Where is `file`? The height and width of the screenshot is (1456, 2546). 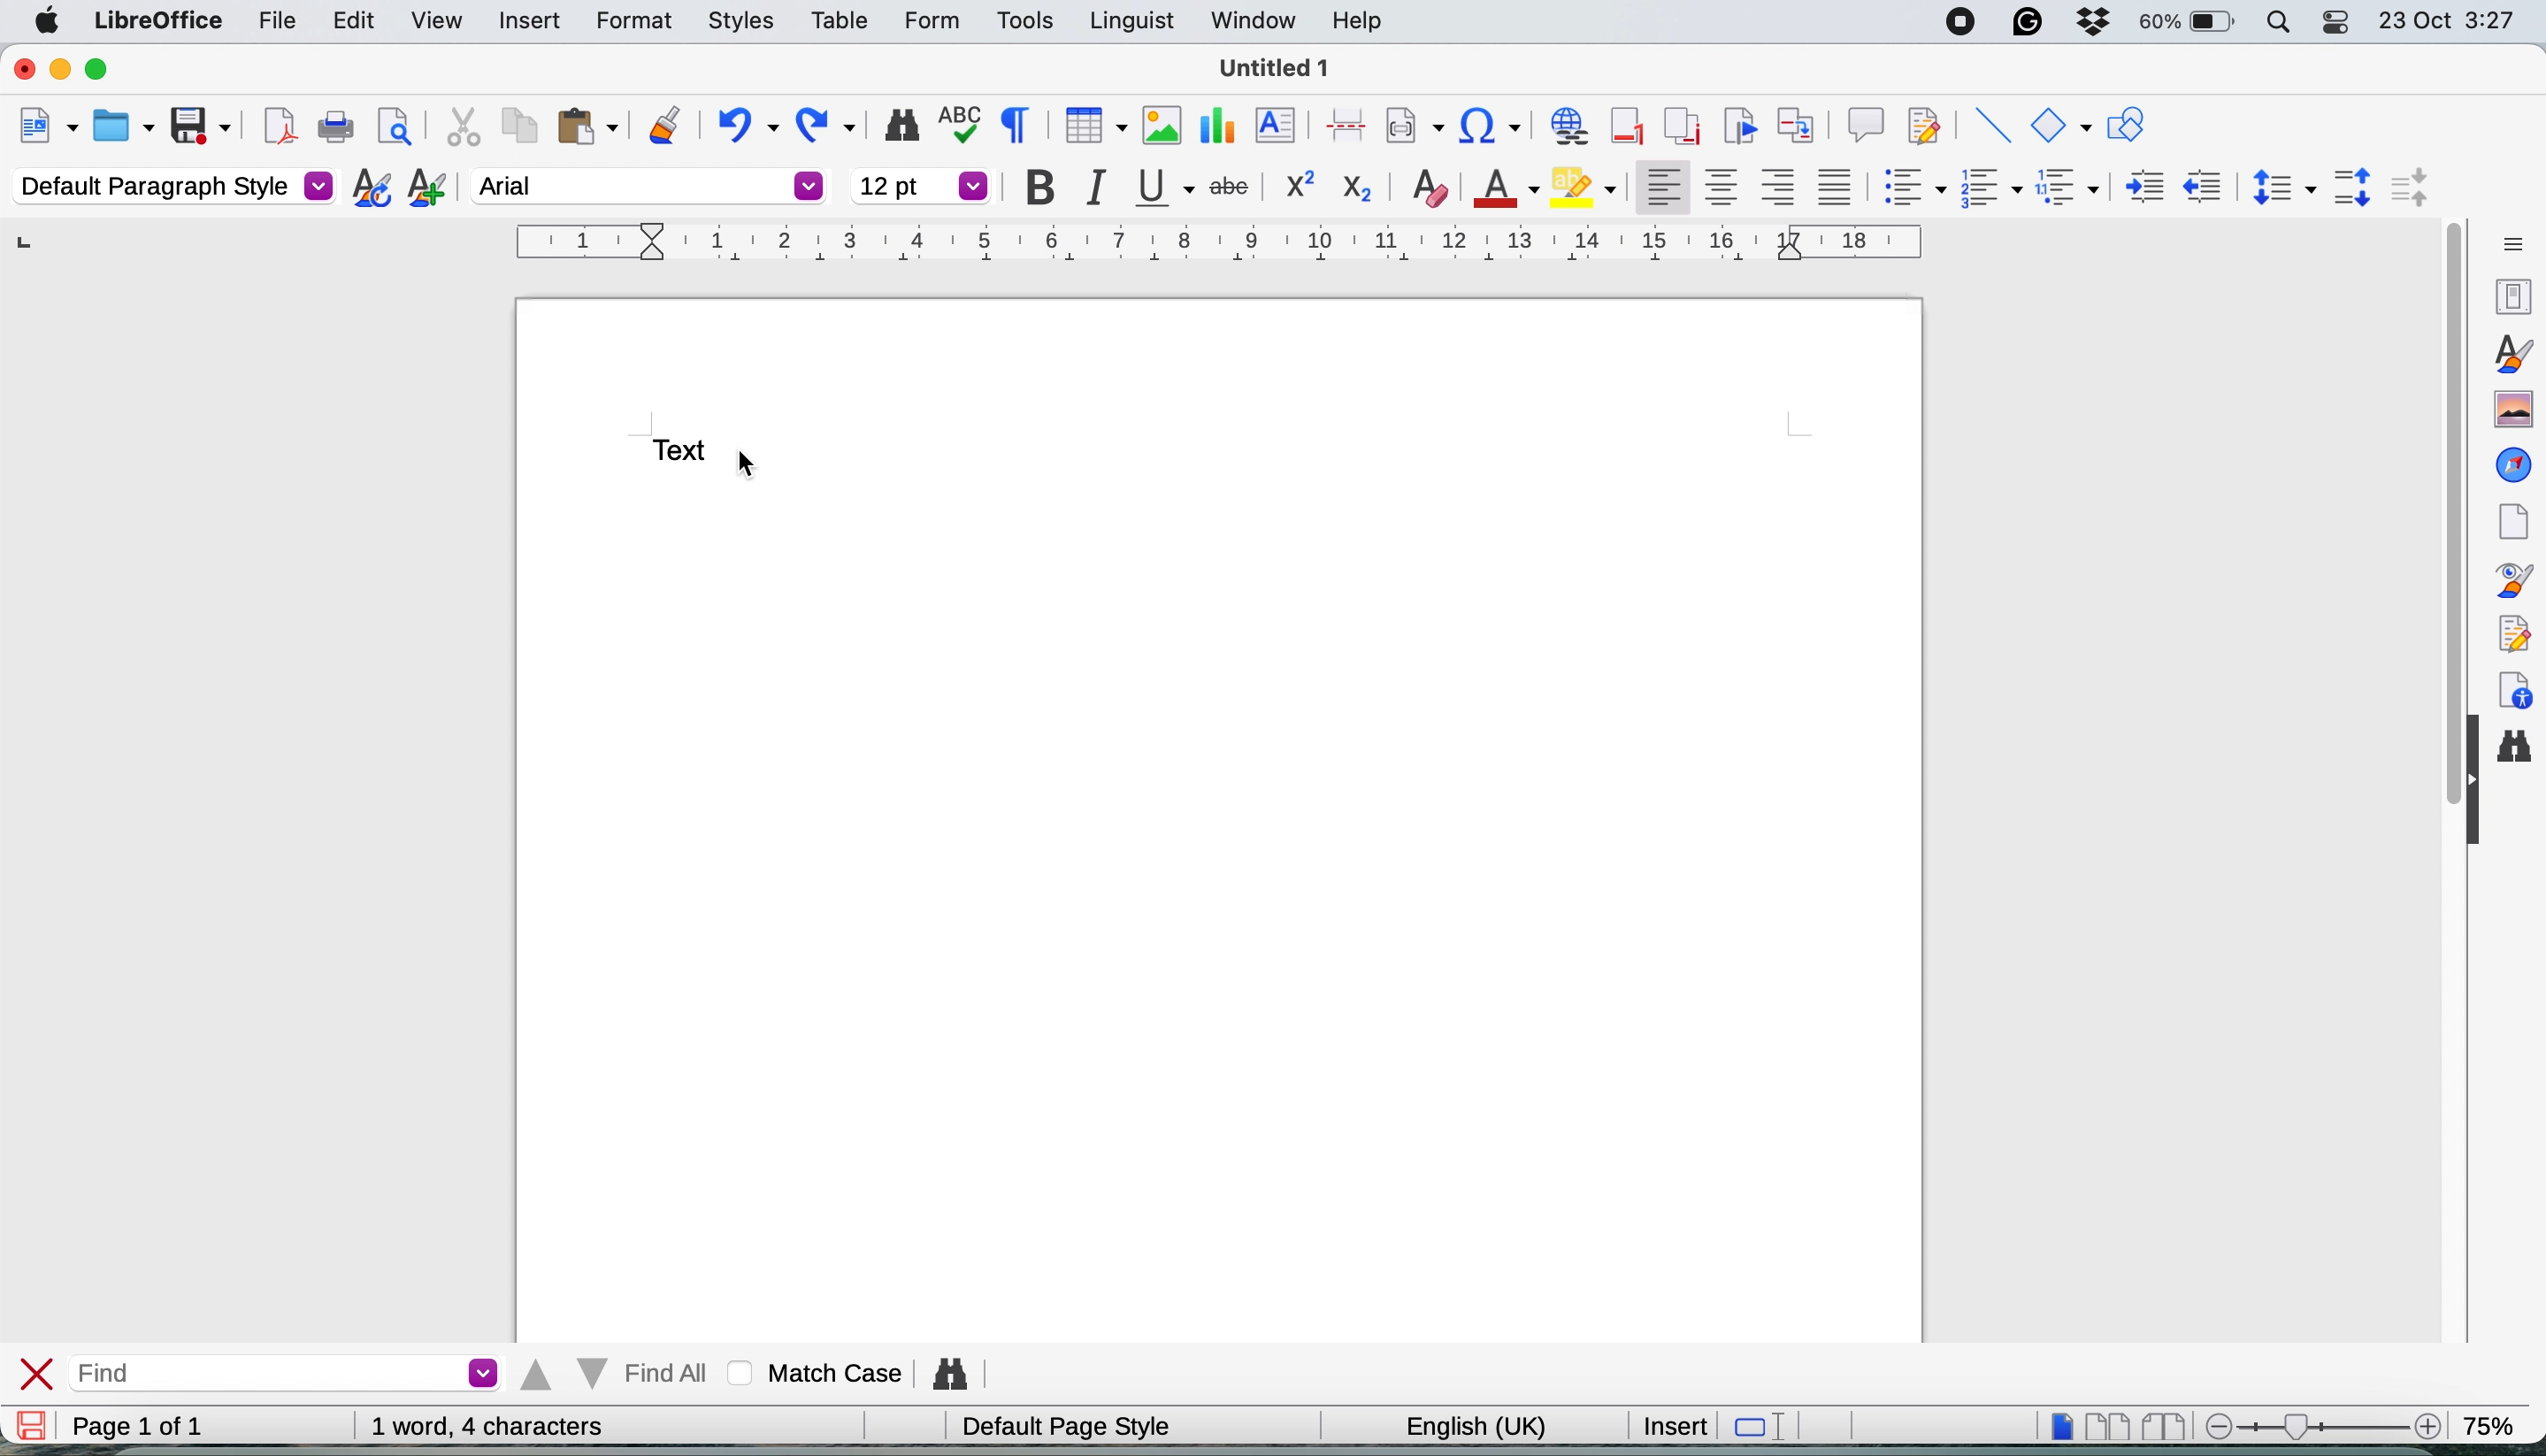
file is located at coordinates (268, 22).